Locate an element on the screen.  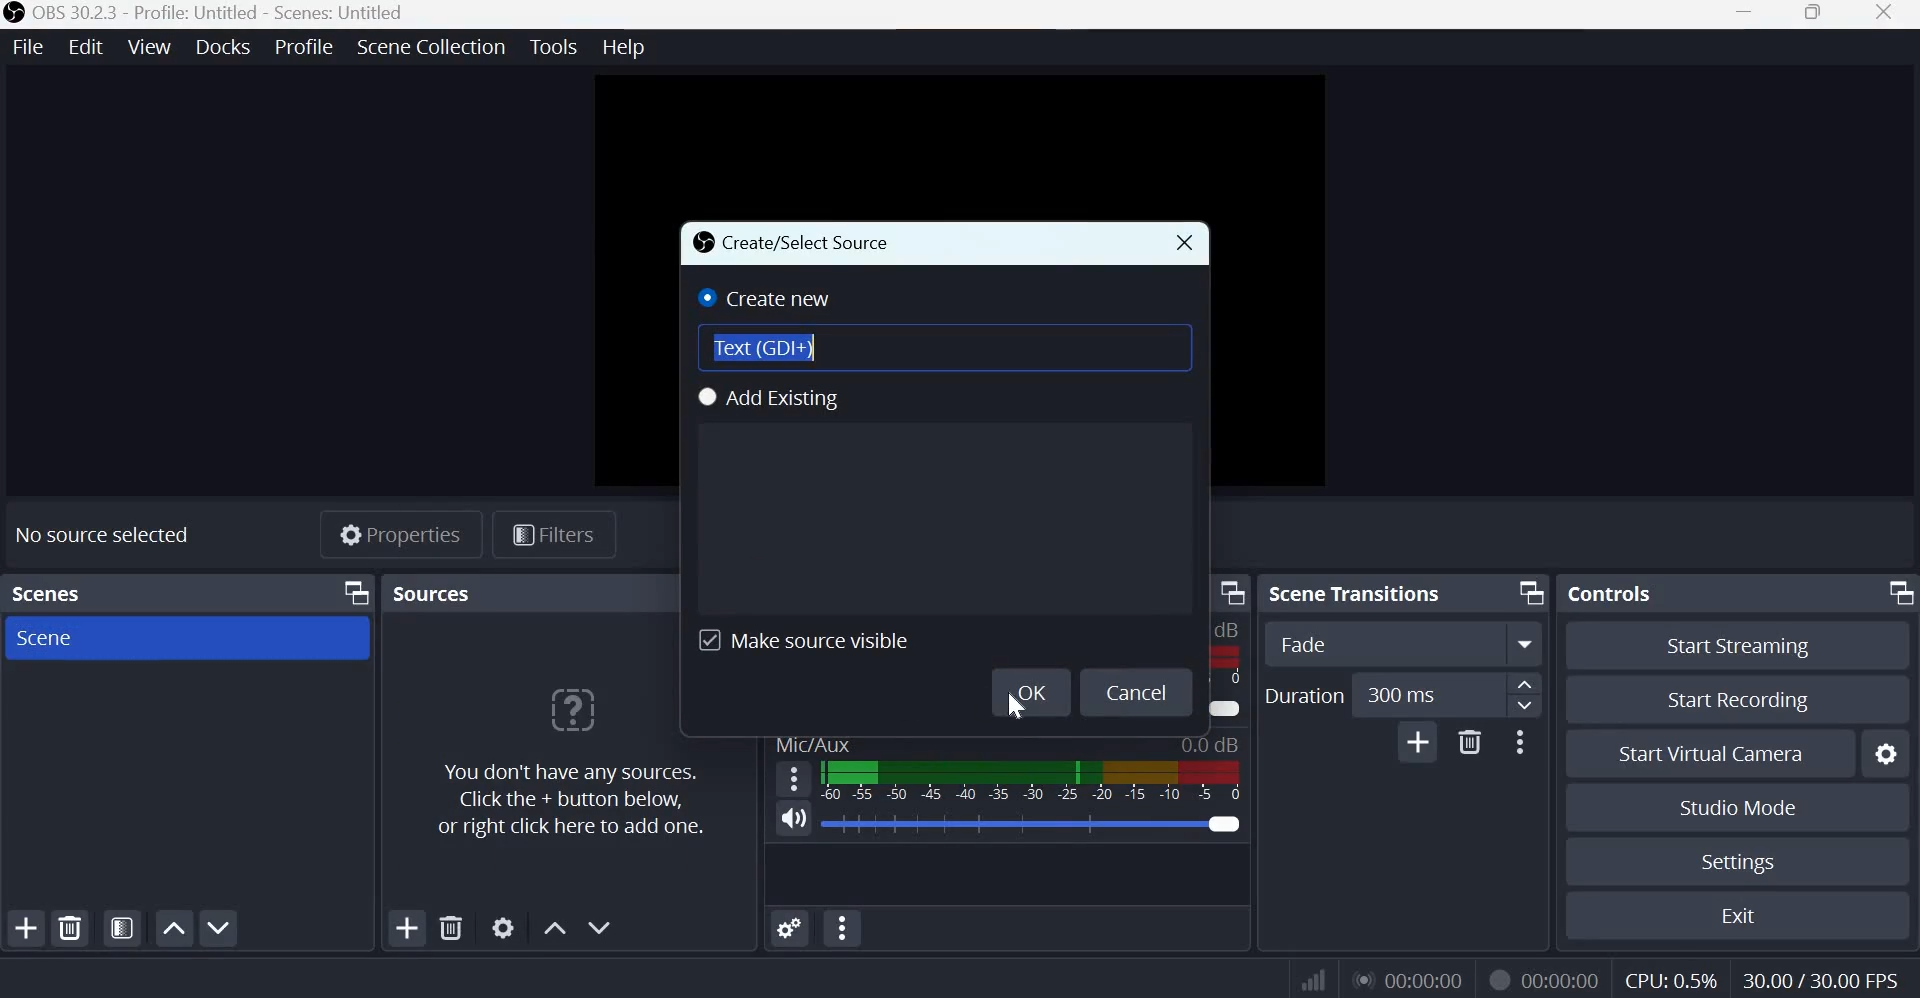
30.00/30.00 FPS is located at coordinates (1818, 979).